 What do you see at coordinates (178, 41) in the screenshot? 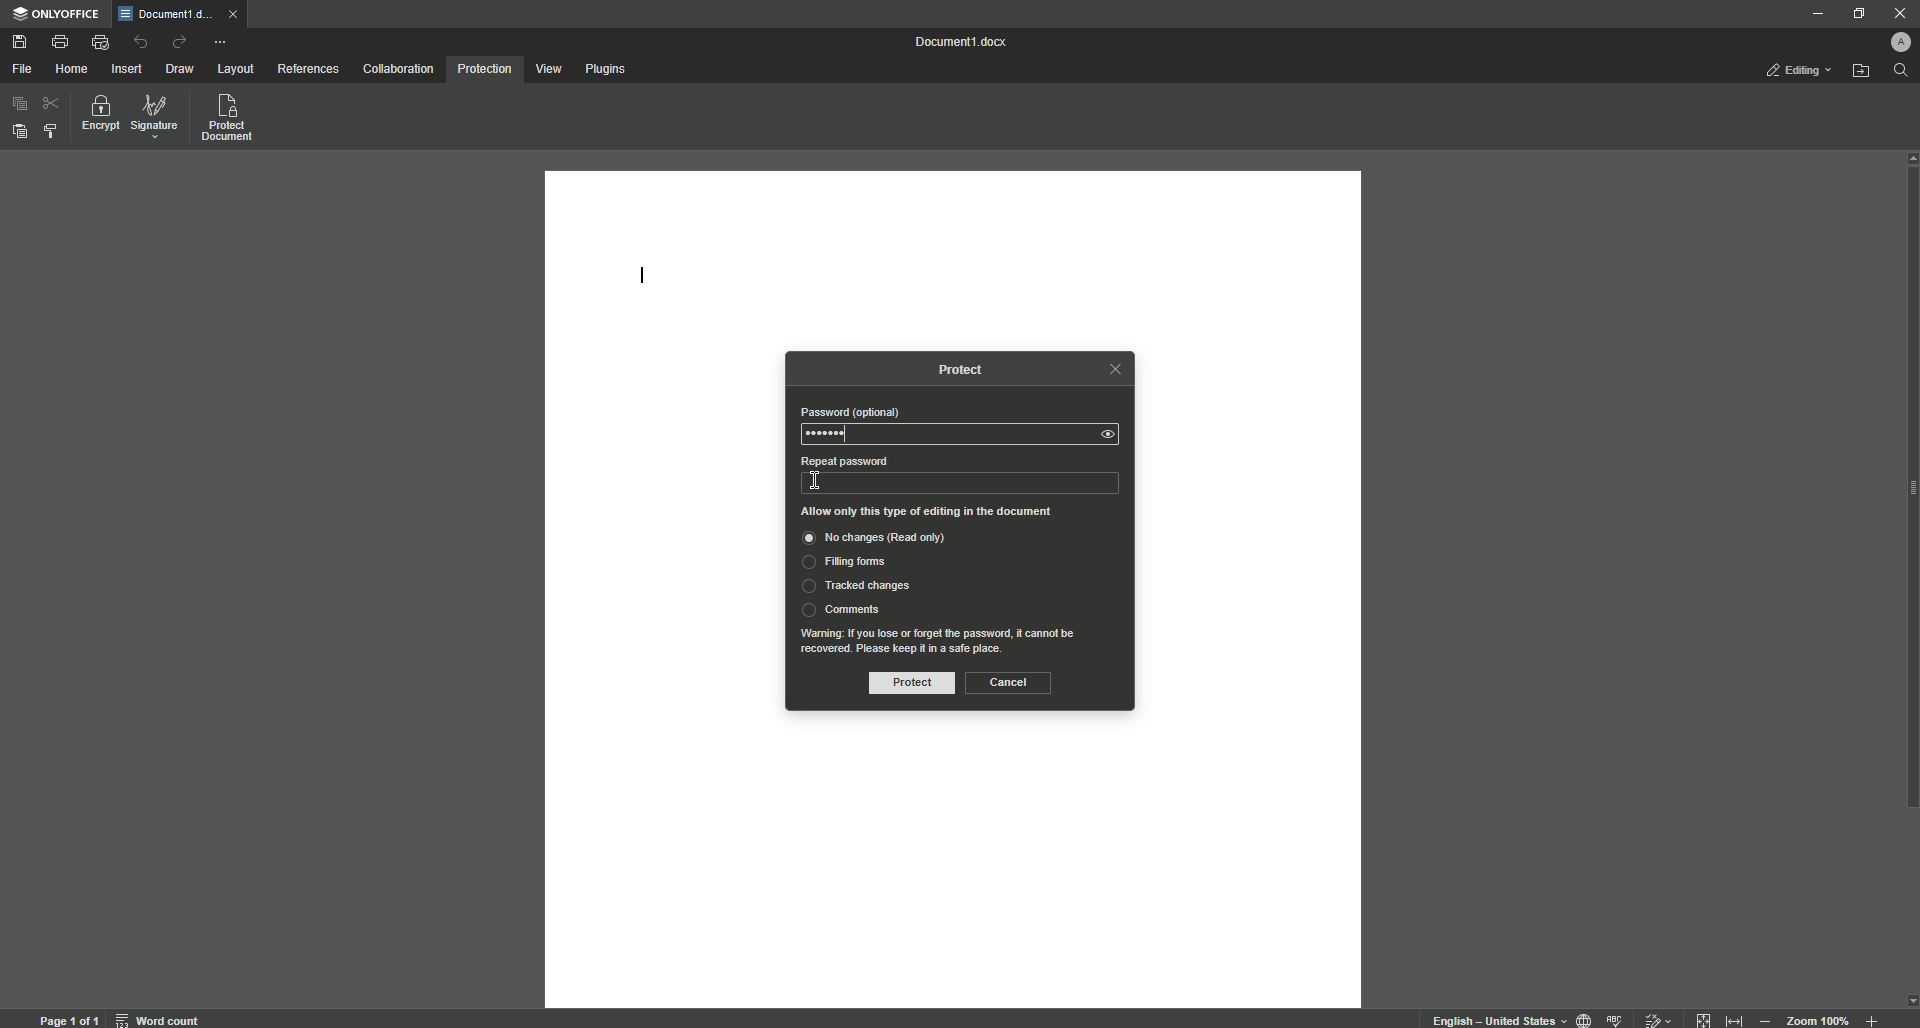
I see `Redo` at bounding box center [178, 41].